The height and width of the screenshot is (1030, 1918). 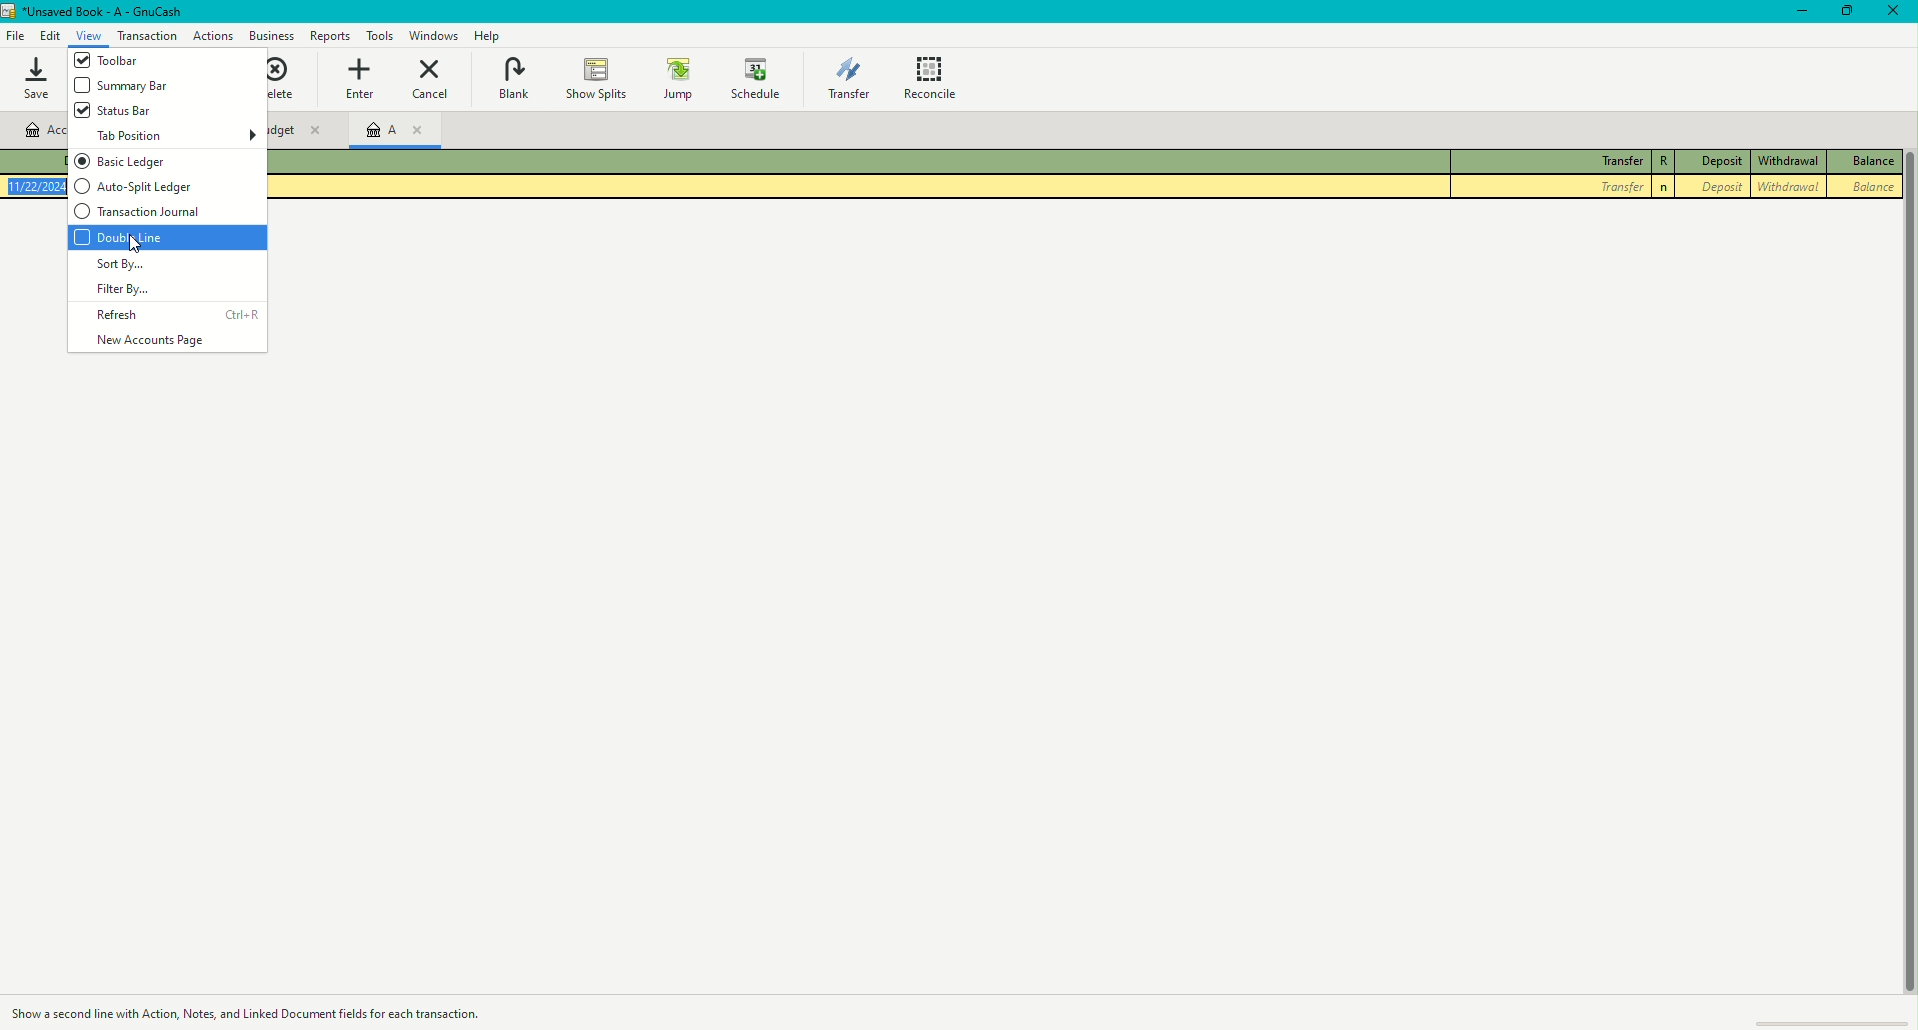 What do you see at coordinates (1550, 189) in the screenshot?
I see `Transfer` at bounding box center [1550, 189].